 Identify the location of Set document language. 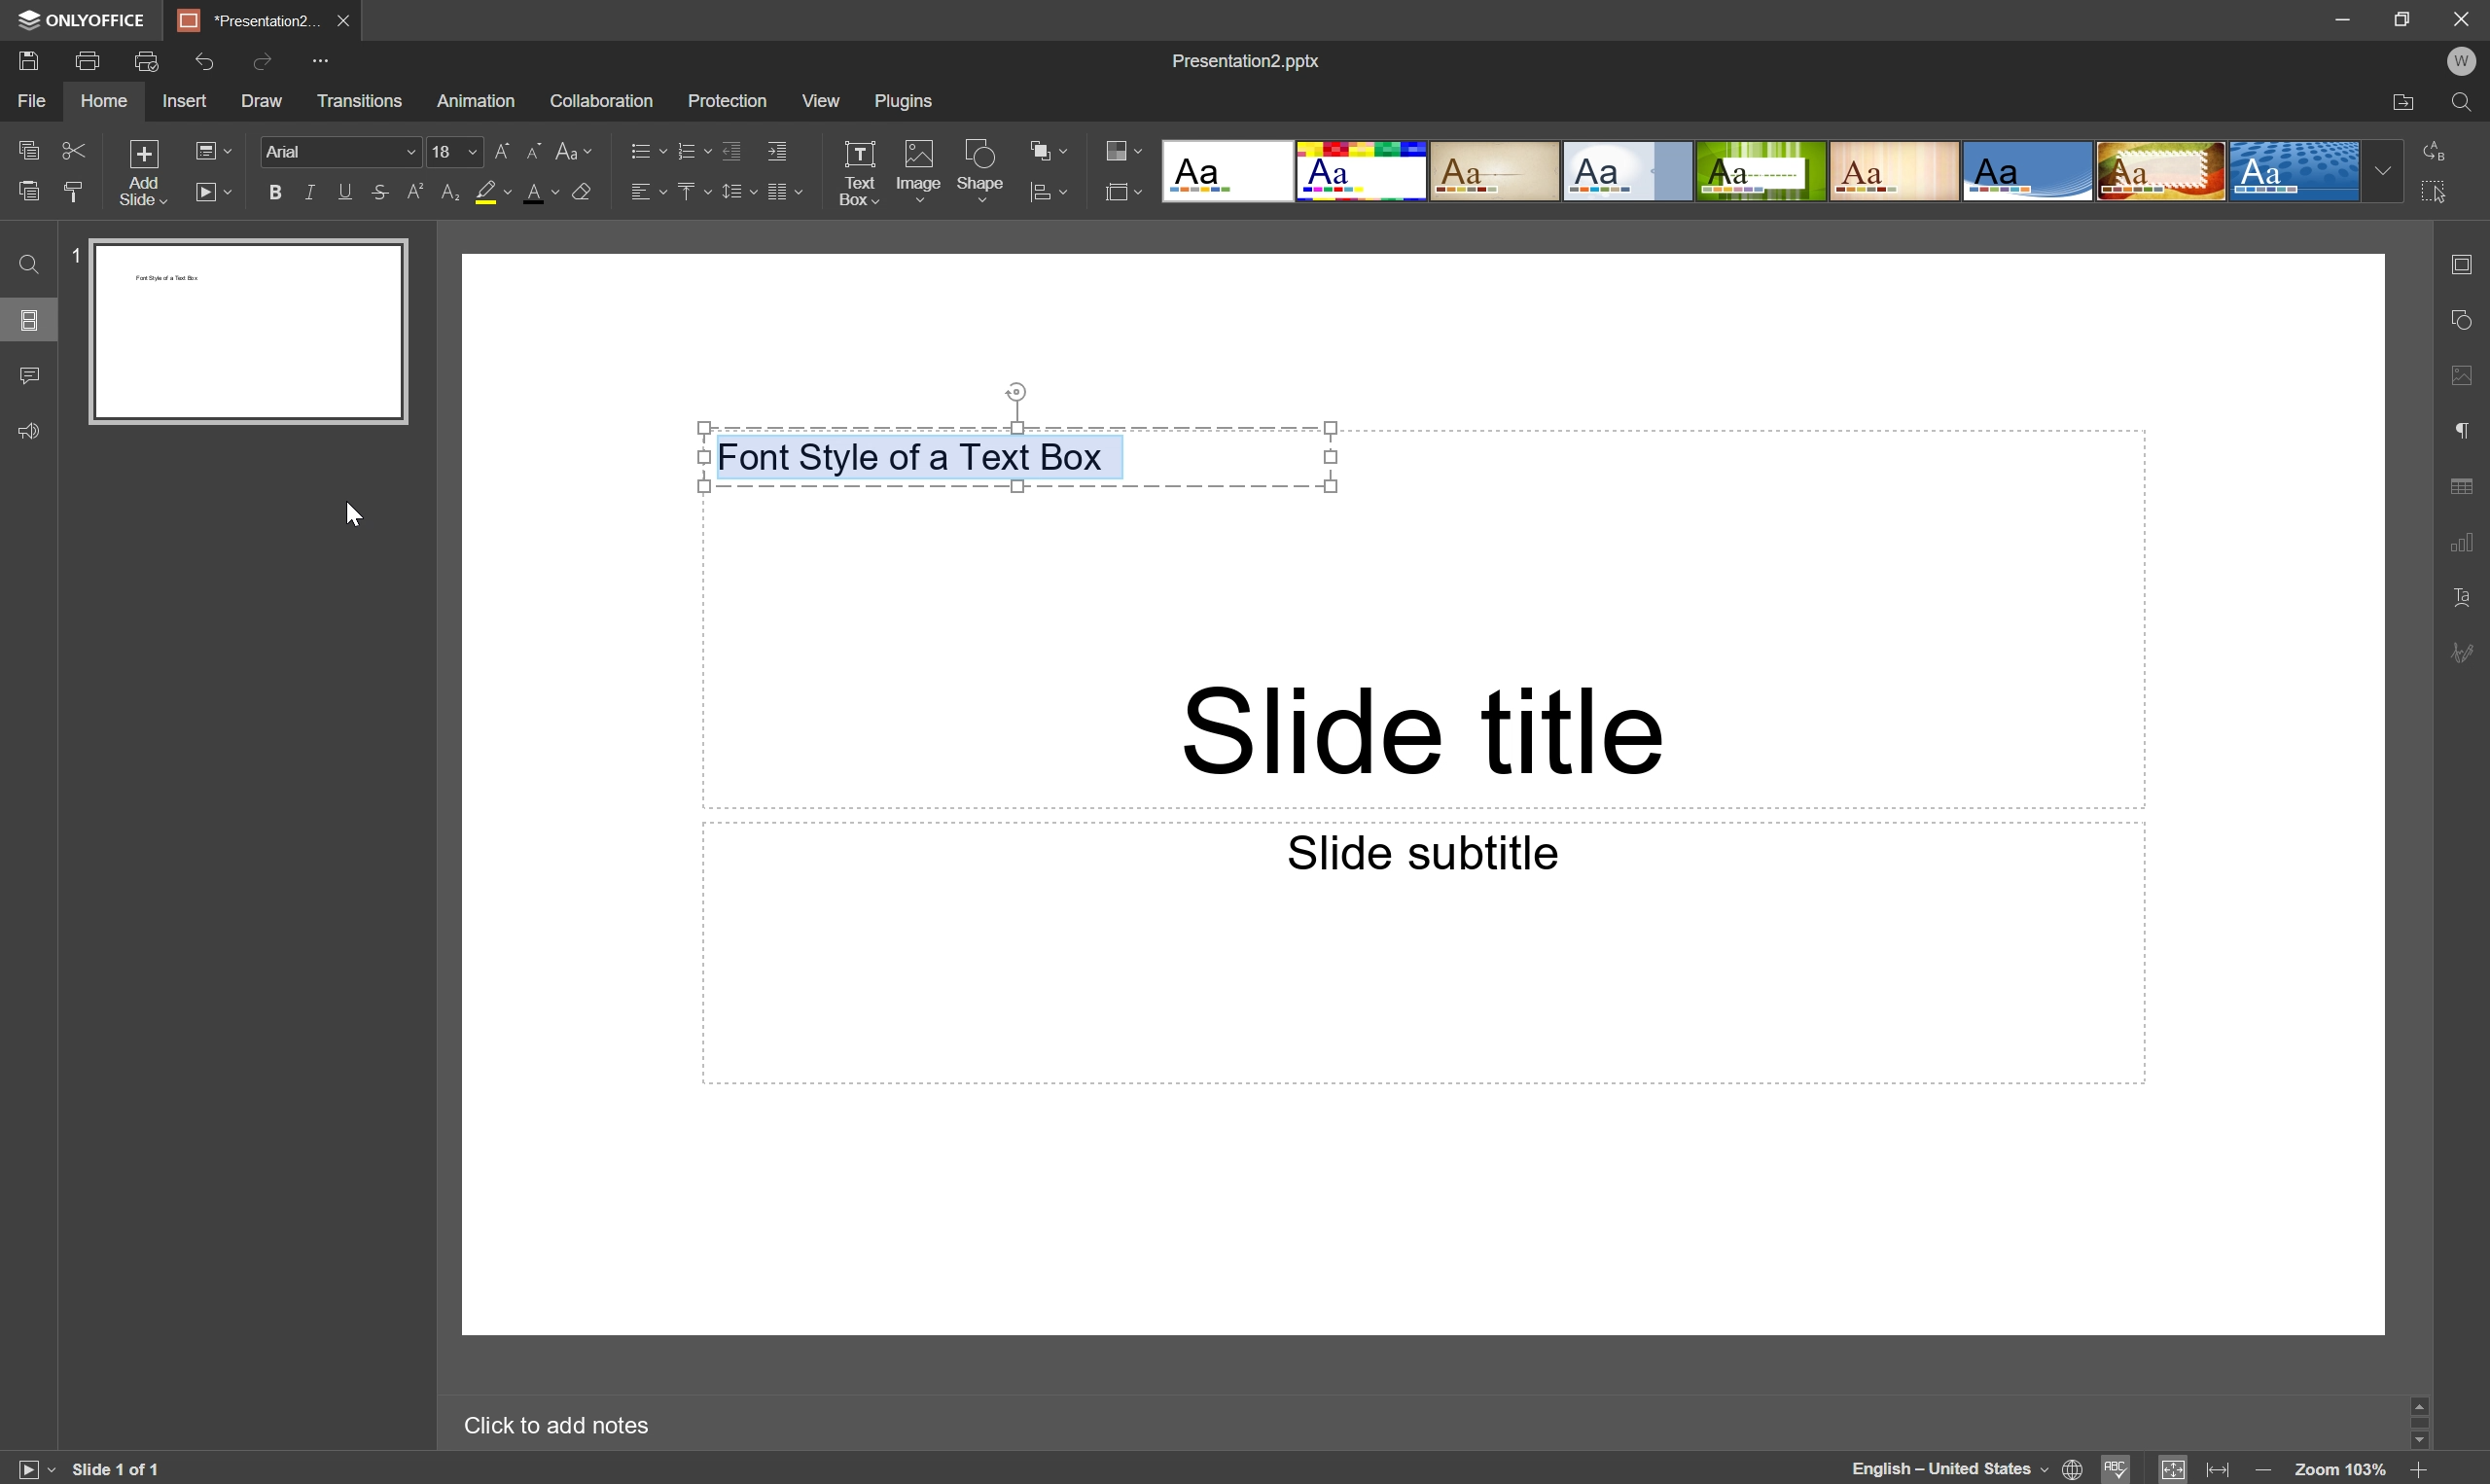
(2075, 1470).